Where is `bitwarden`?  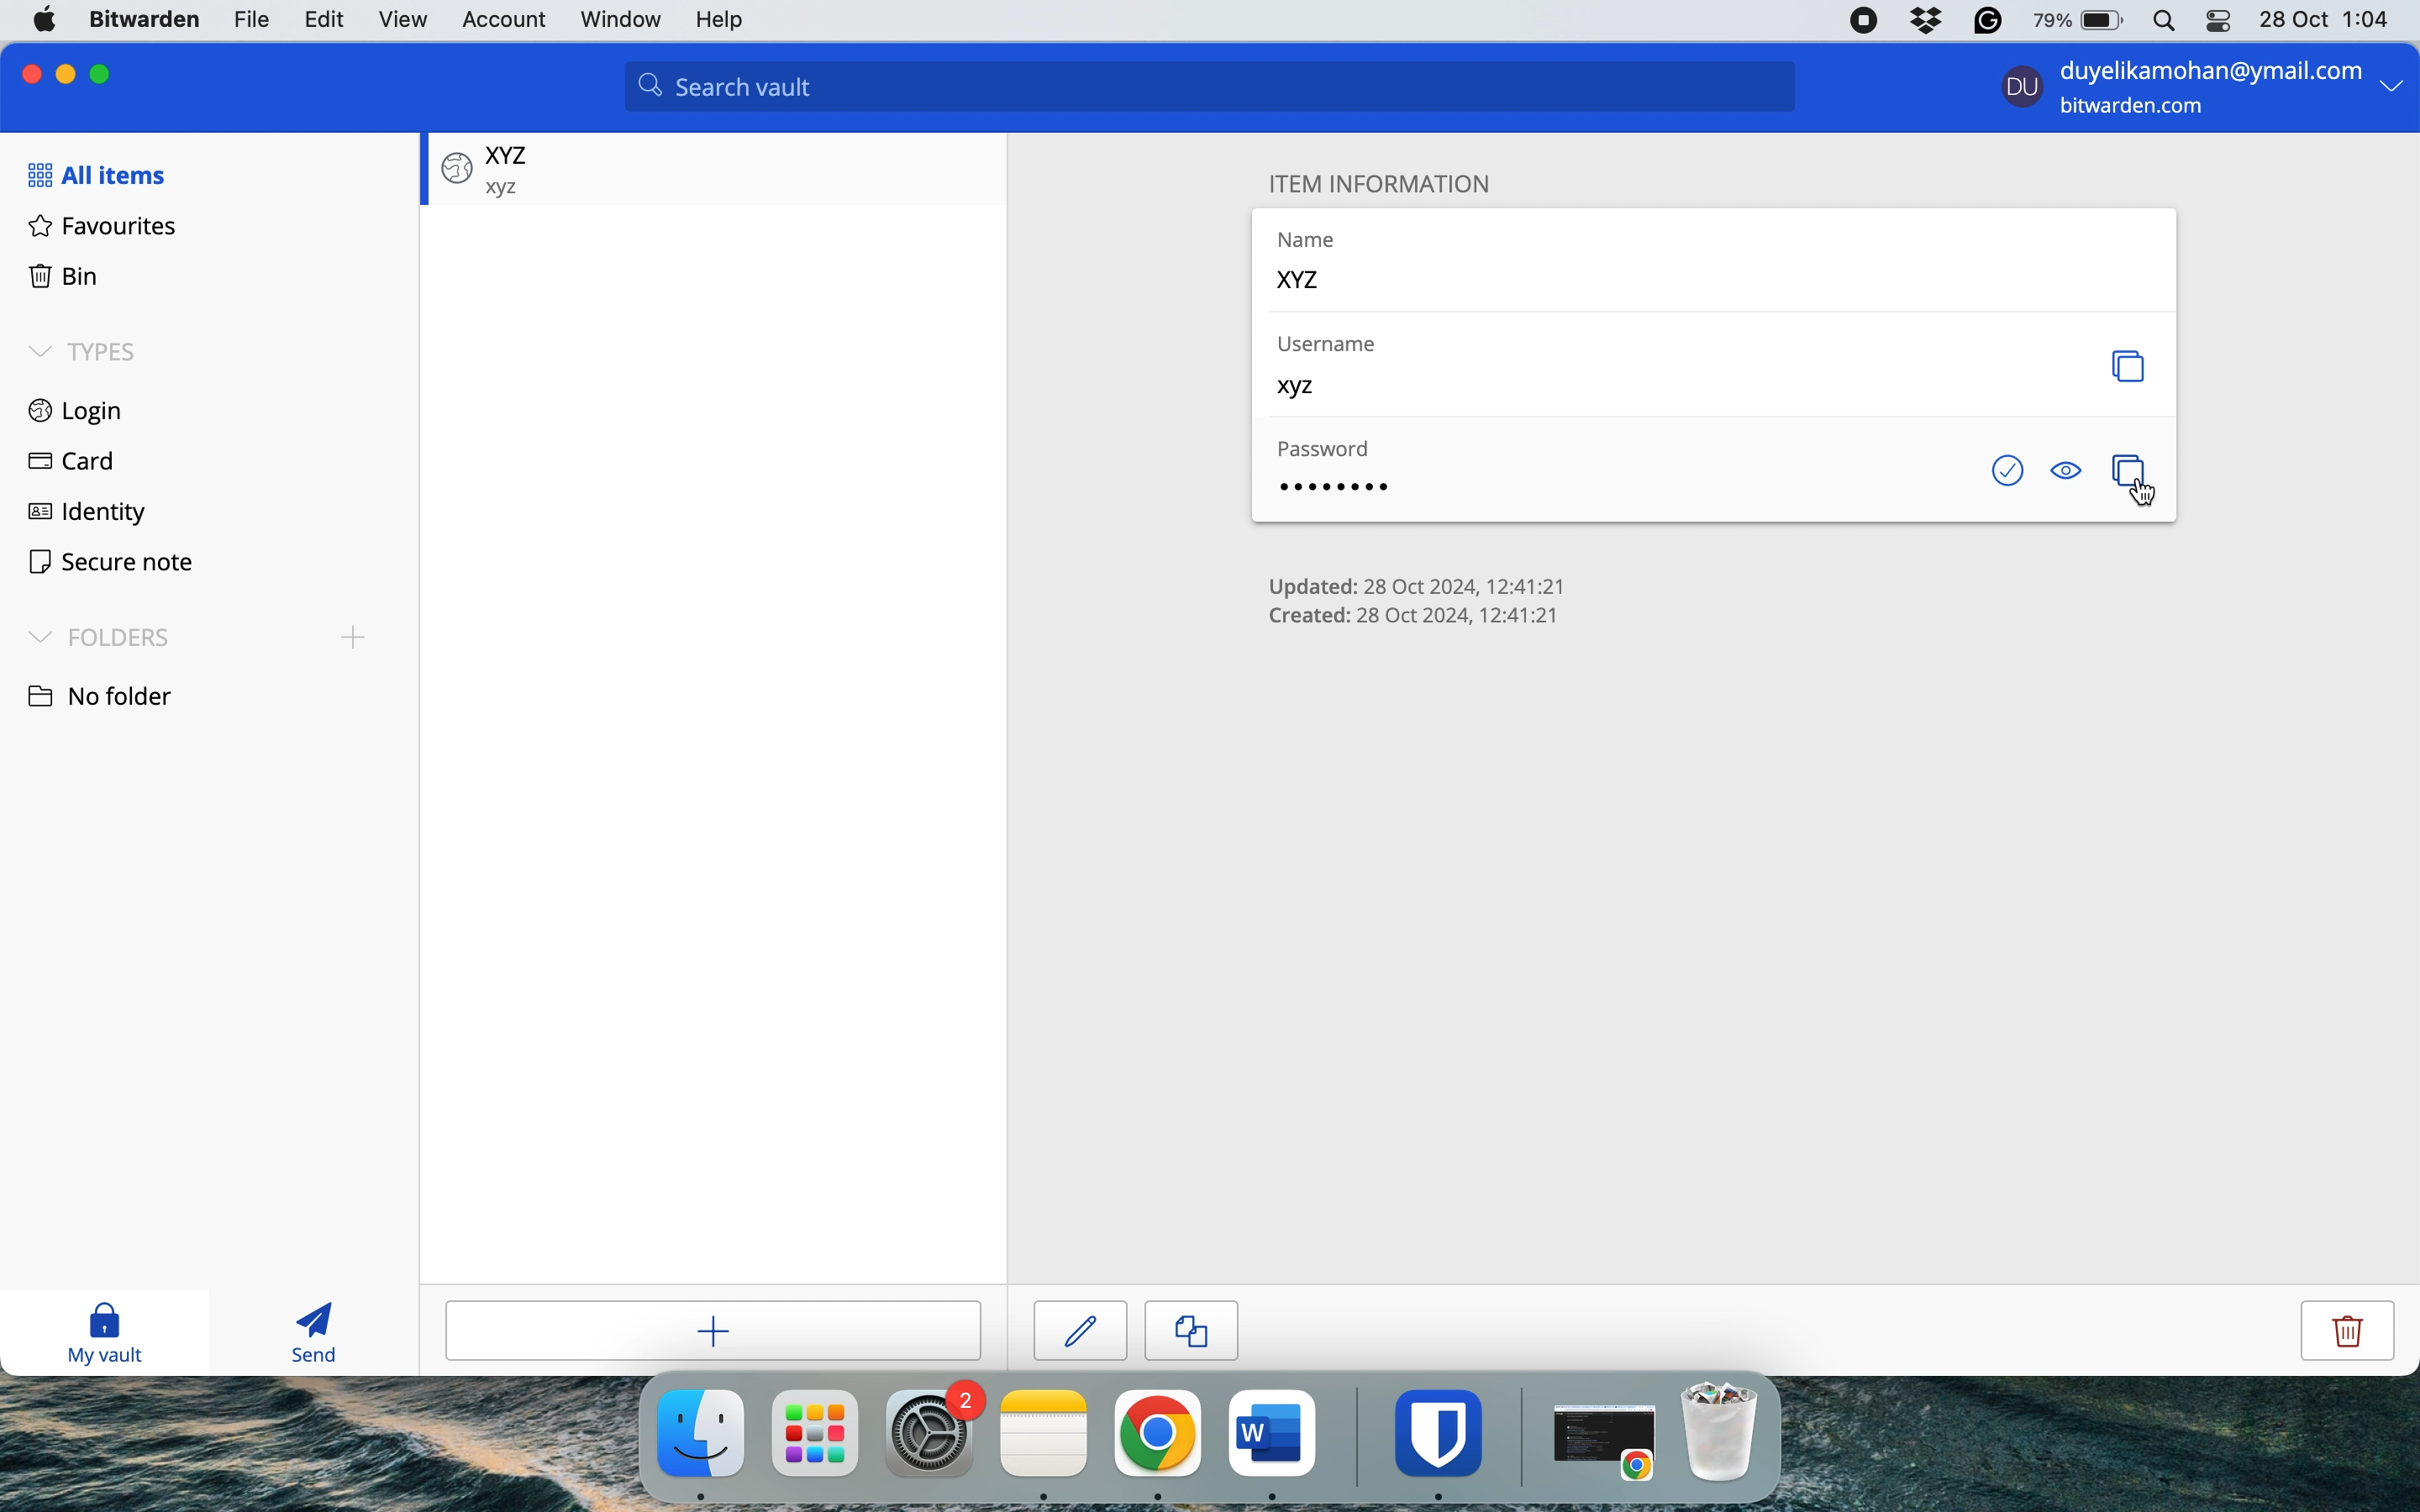 bitwarden is located at coordinates (148, 21).